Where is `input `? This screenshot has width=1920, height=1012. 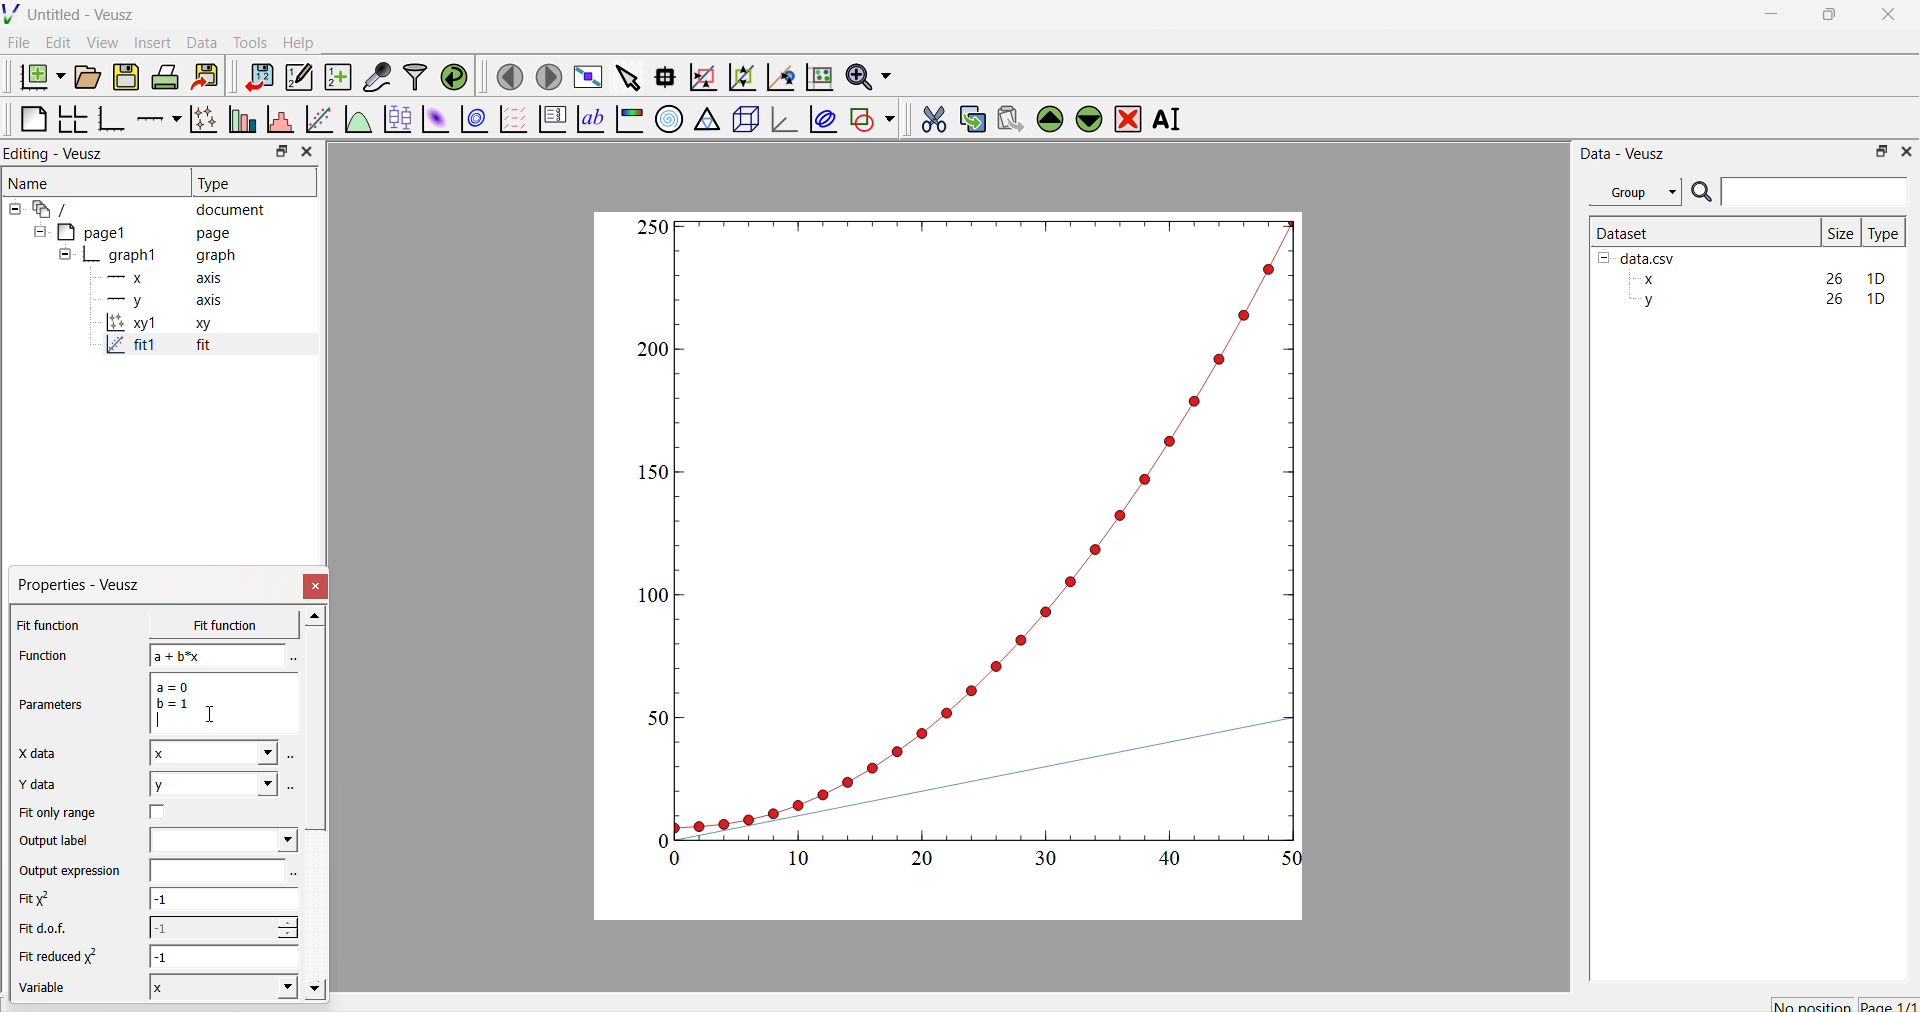 input  is located at coordinates (214, 870).